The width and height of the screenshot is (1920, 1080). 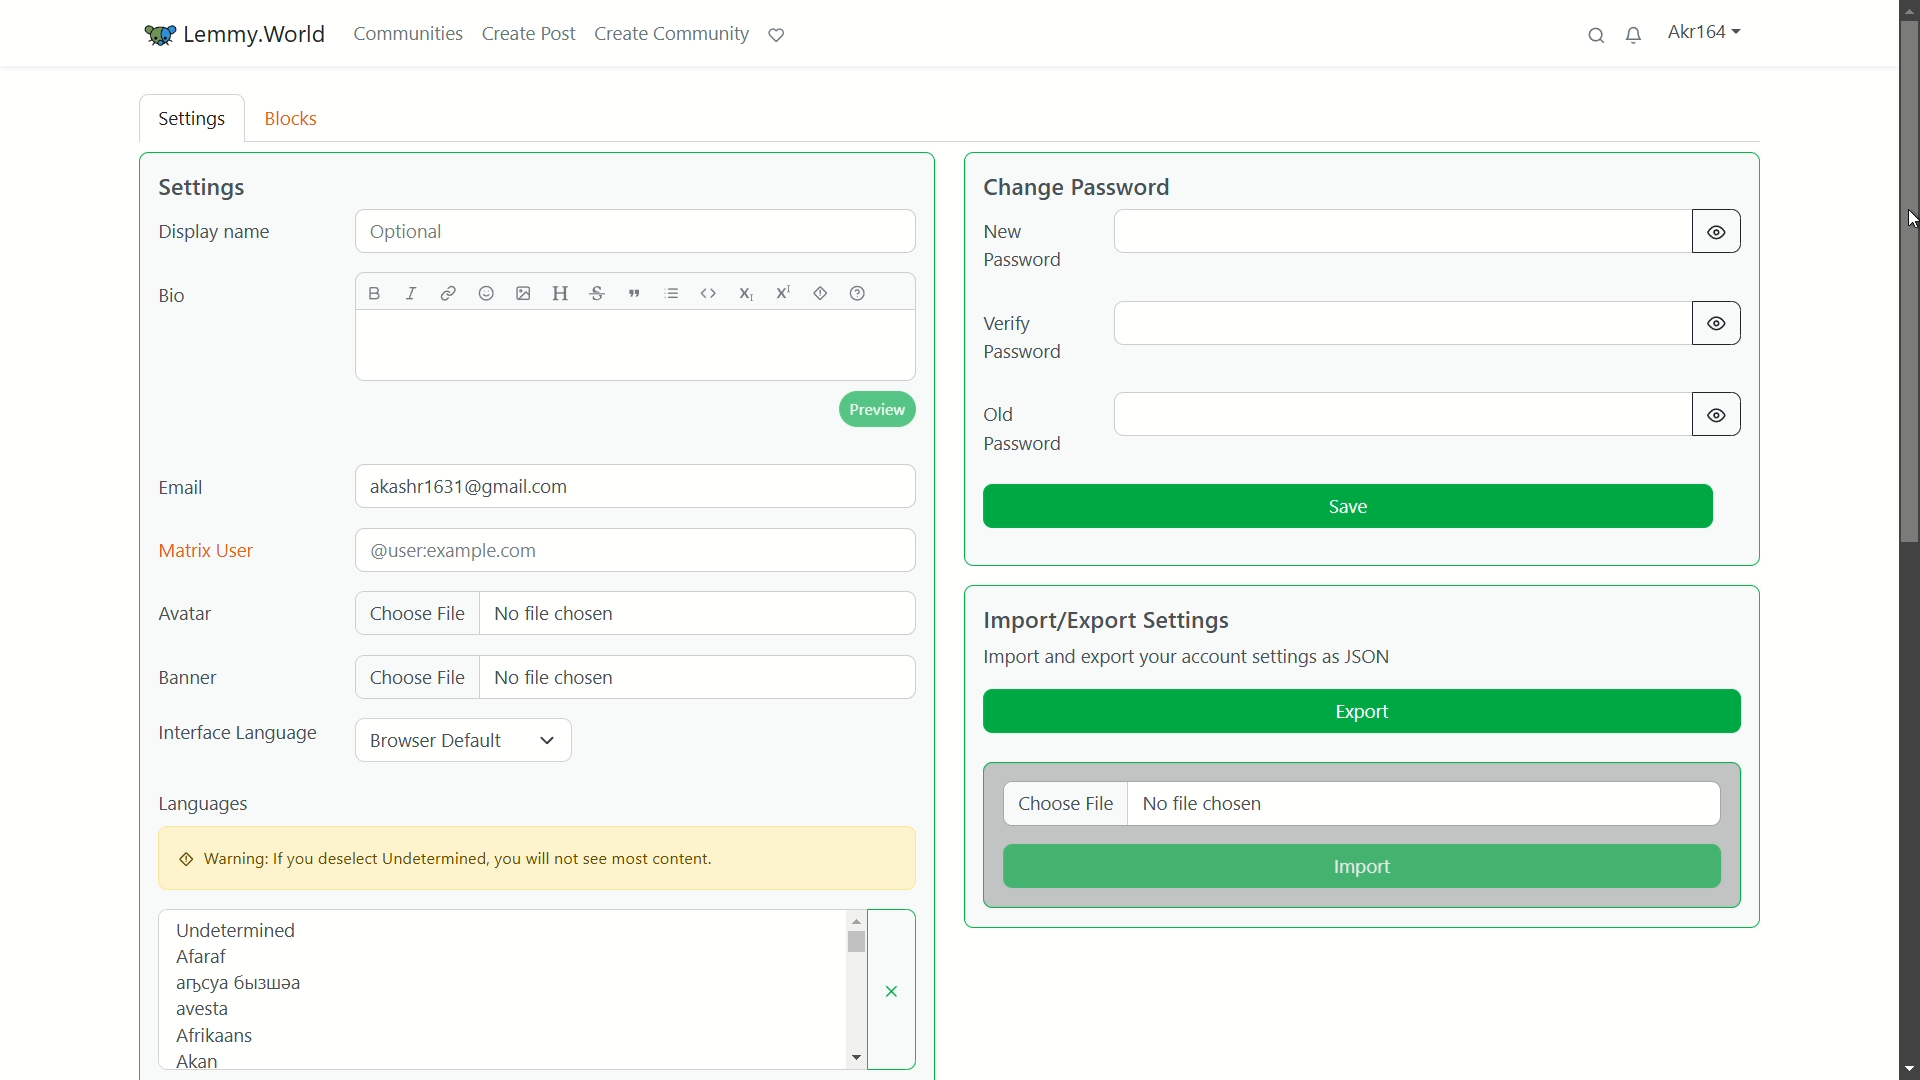 I want to click on change password, so click(x=1079, y=184).